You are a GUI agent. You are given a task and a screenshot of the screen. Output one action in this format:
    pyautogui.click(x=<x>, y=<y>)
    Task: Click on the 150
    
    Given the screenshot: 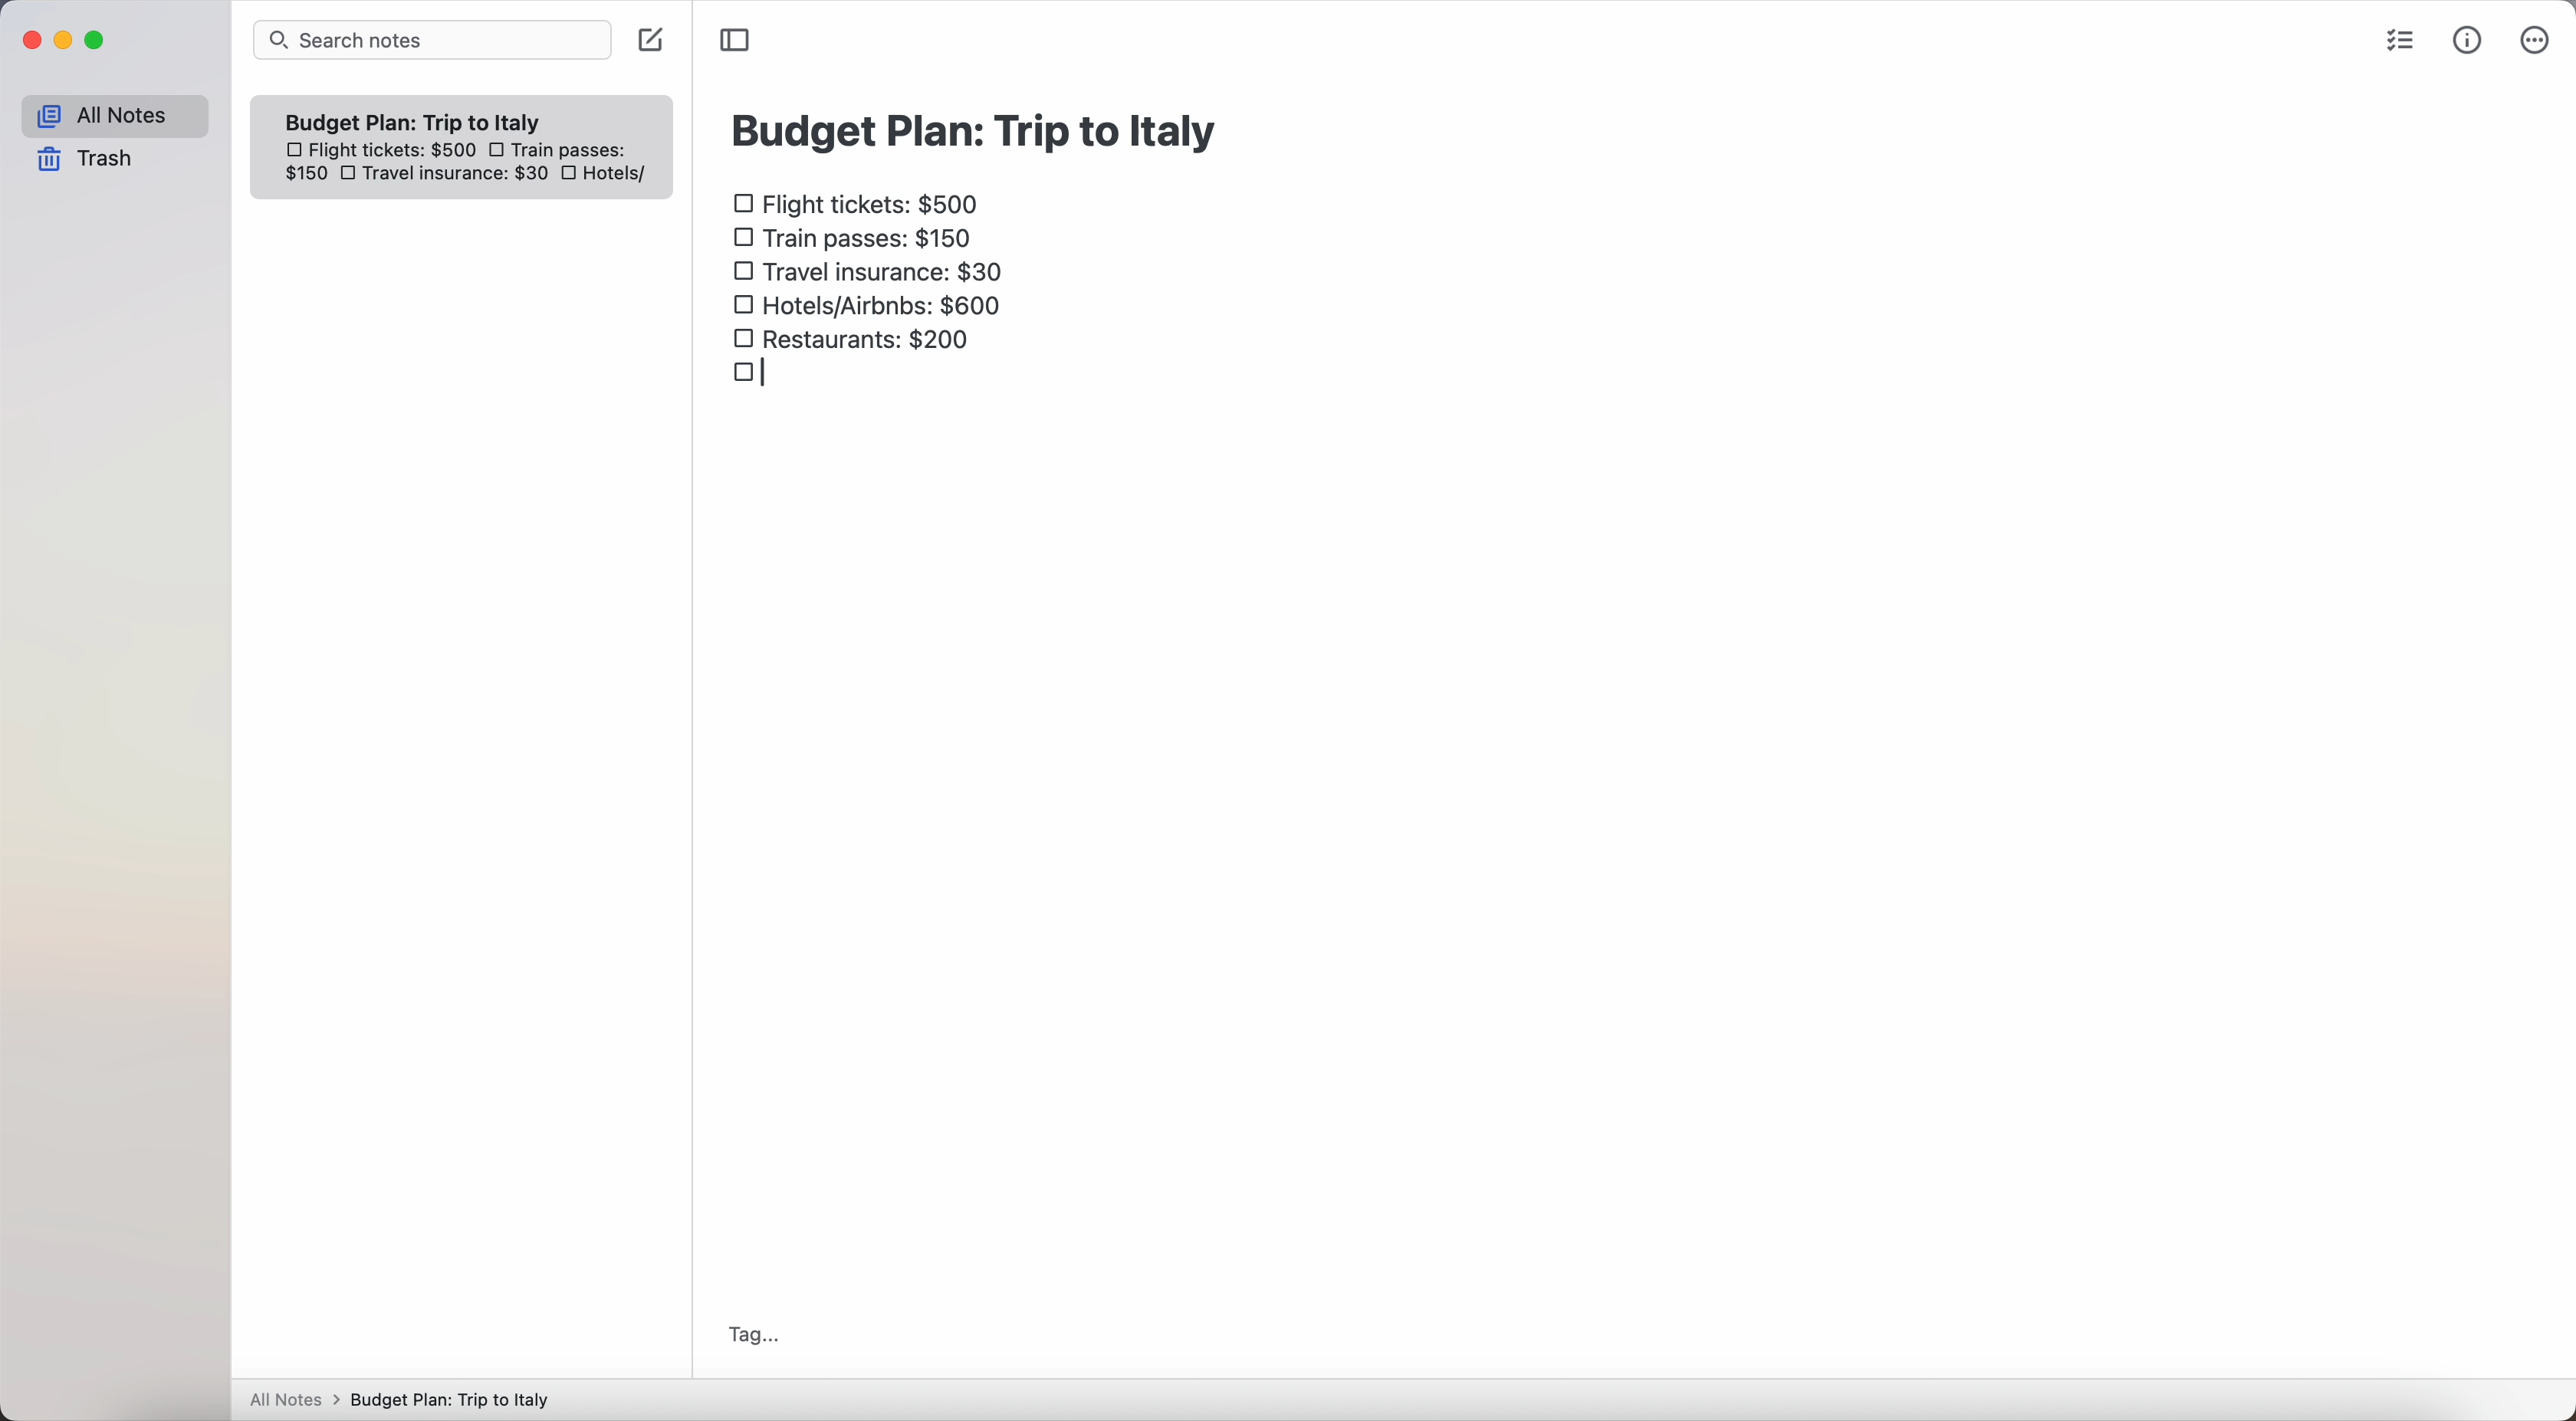 What is the action you would take?
    pyautogui.click(x=304, y=177)
    